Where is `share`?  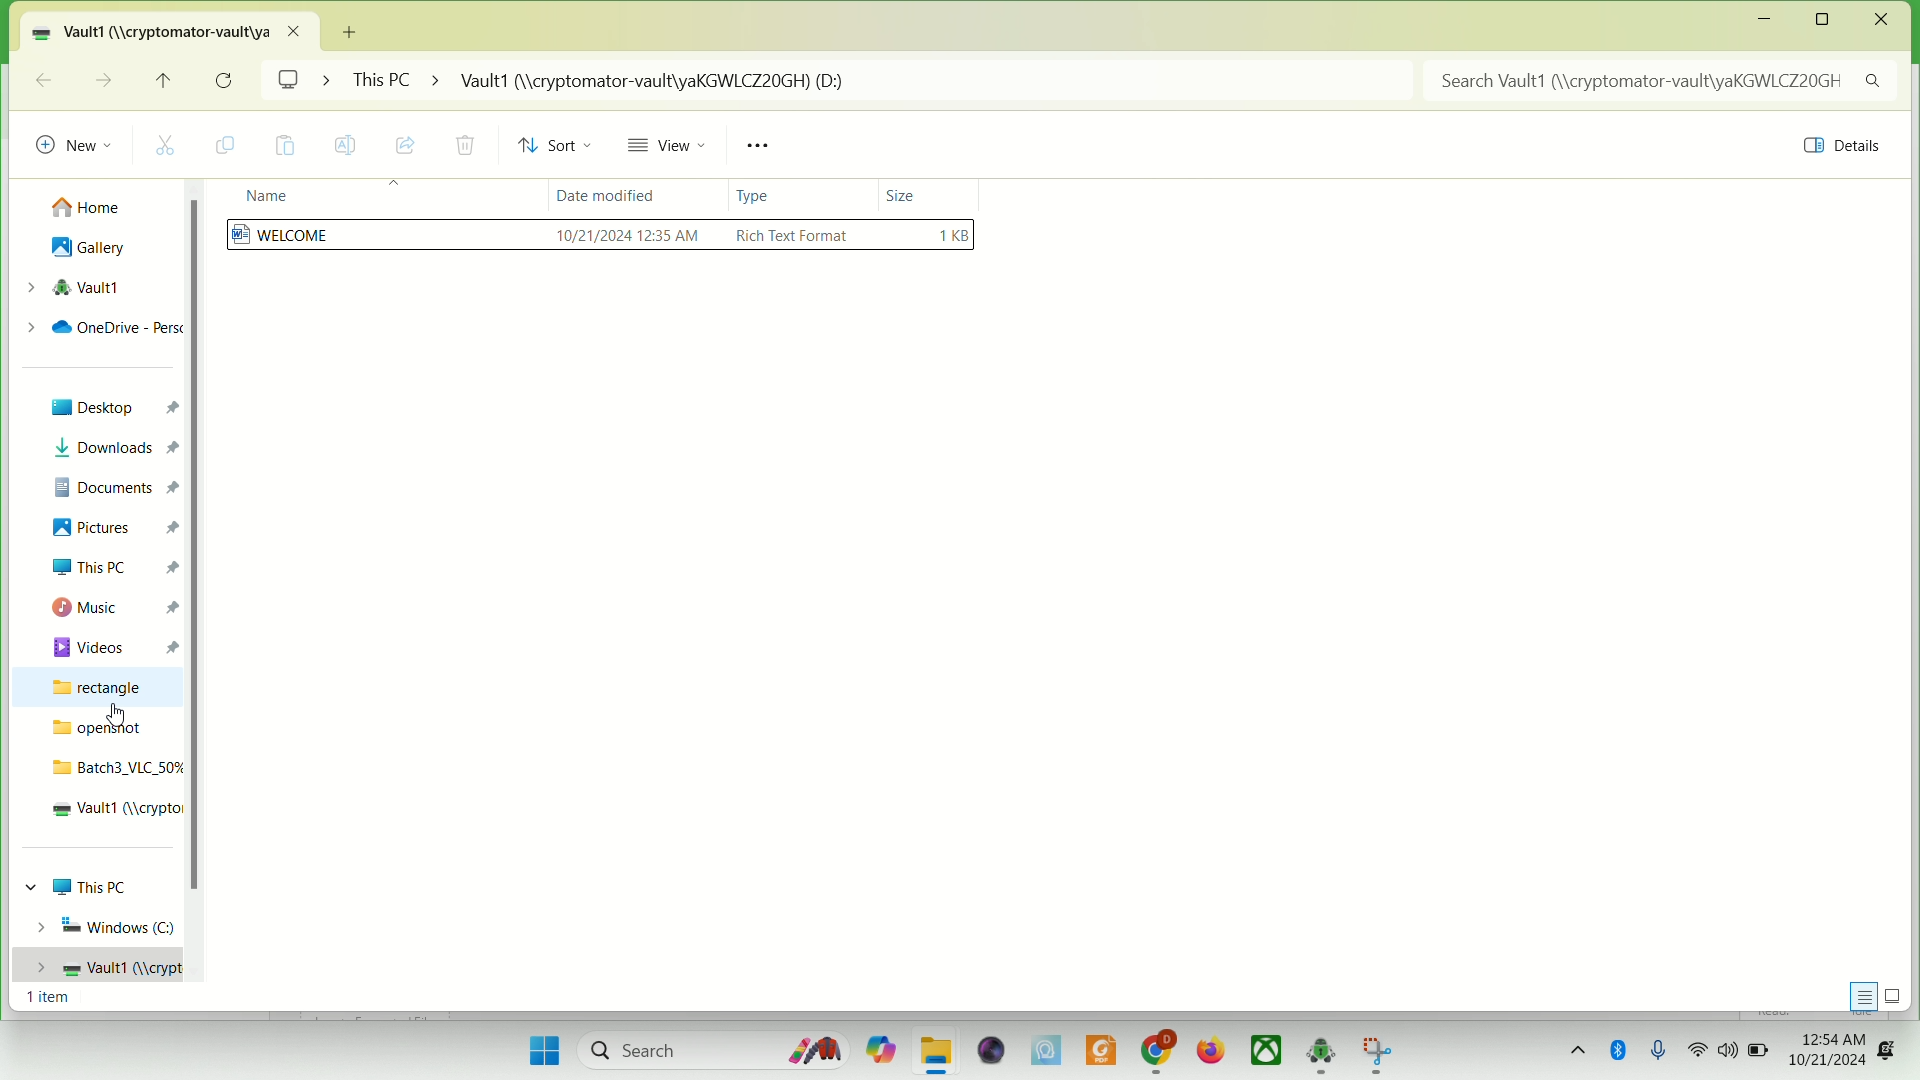
share is located at coordinates (406, 143).